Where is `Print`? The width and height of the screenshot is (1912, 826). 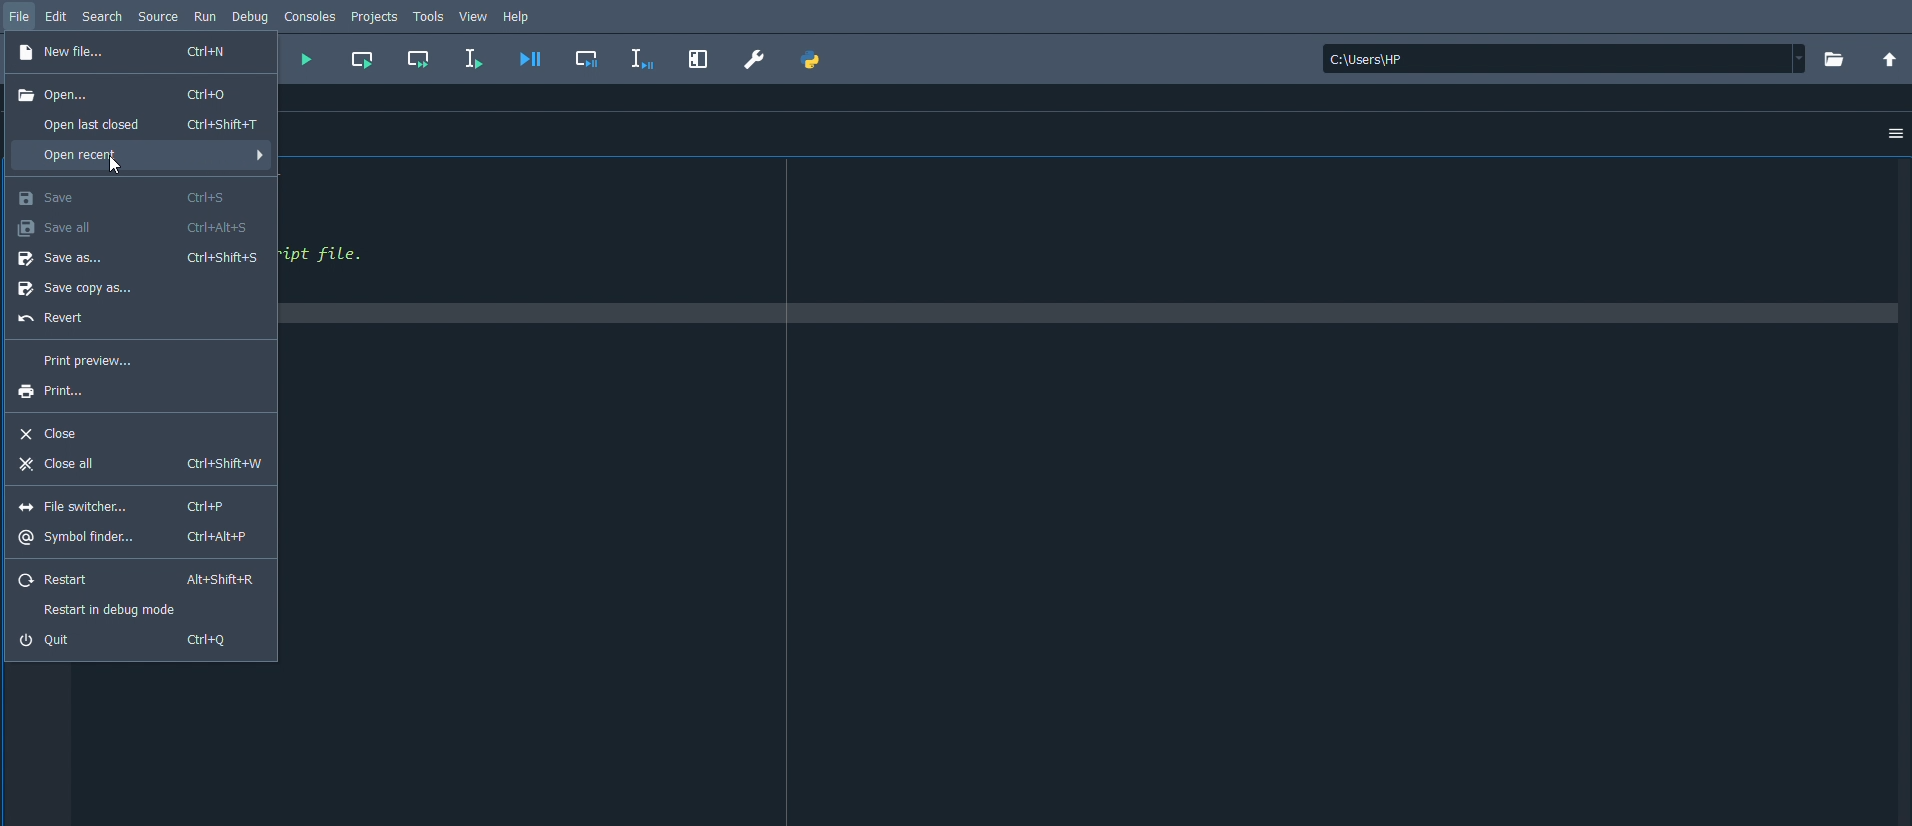
Print is located at coordinates (63, 392).